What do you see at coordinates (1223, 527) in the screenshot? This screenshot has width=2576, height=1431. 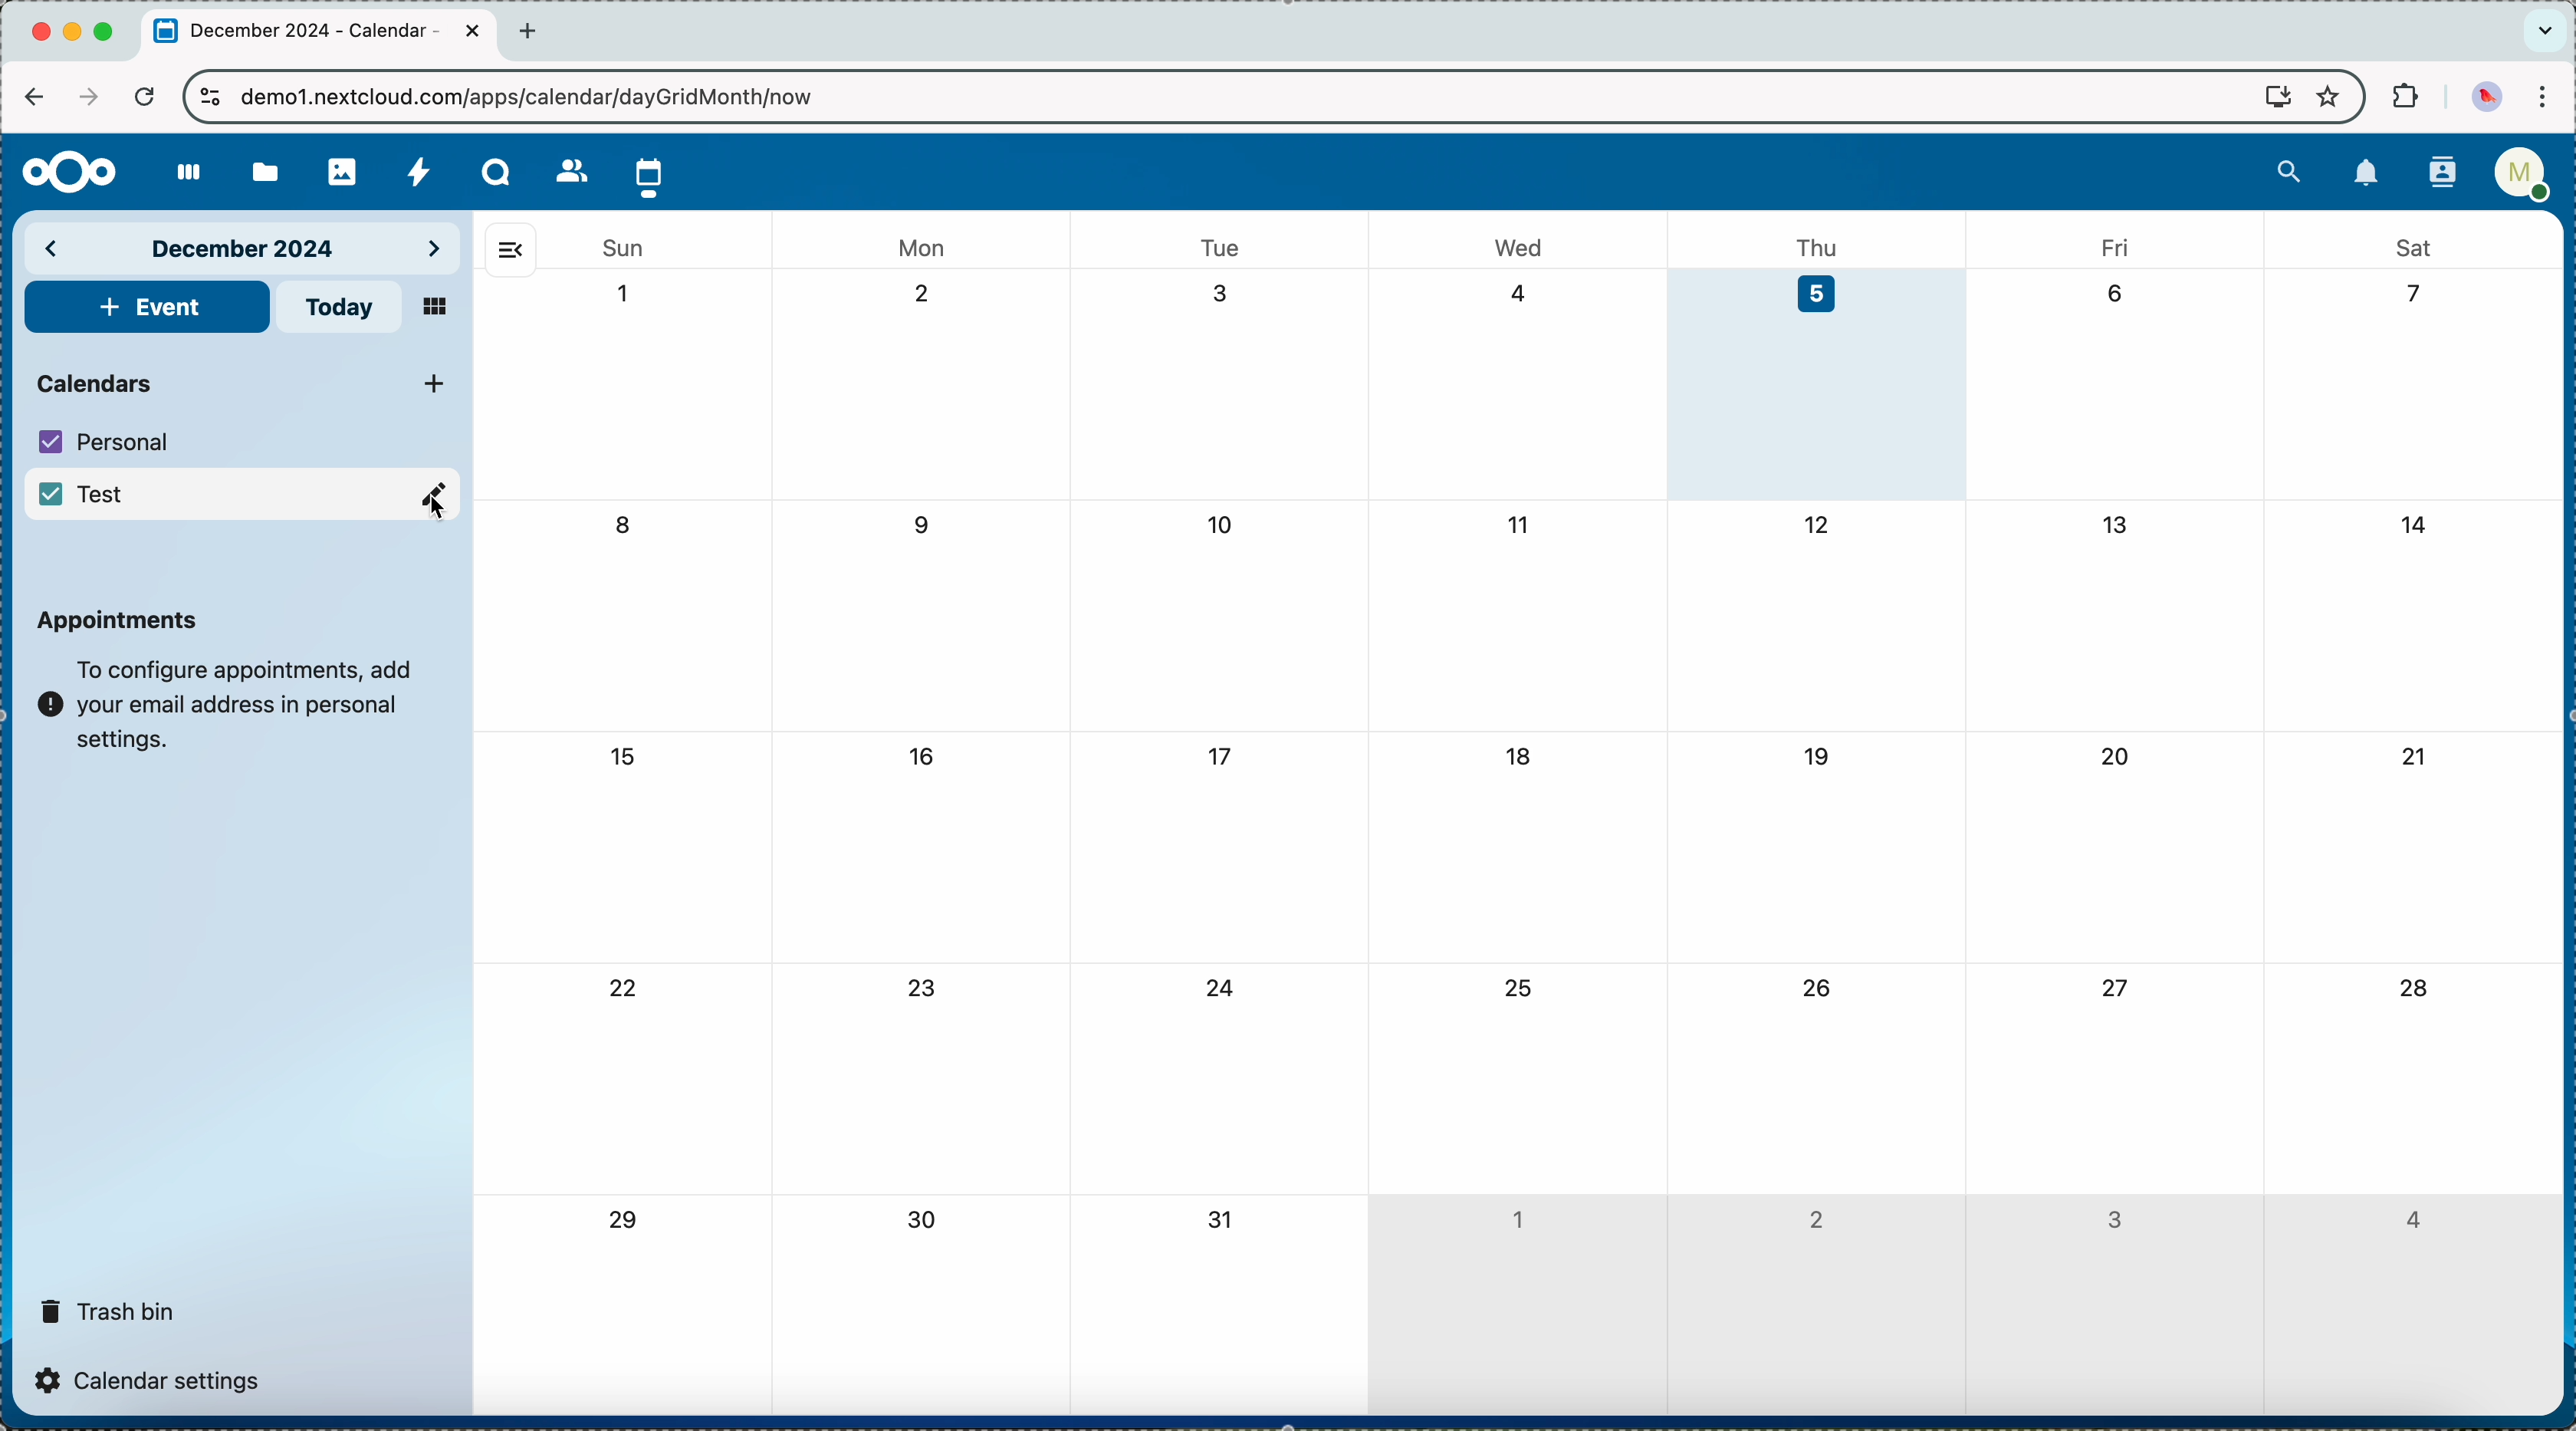 I see `10` at bounding box center [1223, 527].